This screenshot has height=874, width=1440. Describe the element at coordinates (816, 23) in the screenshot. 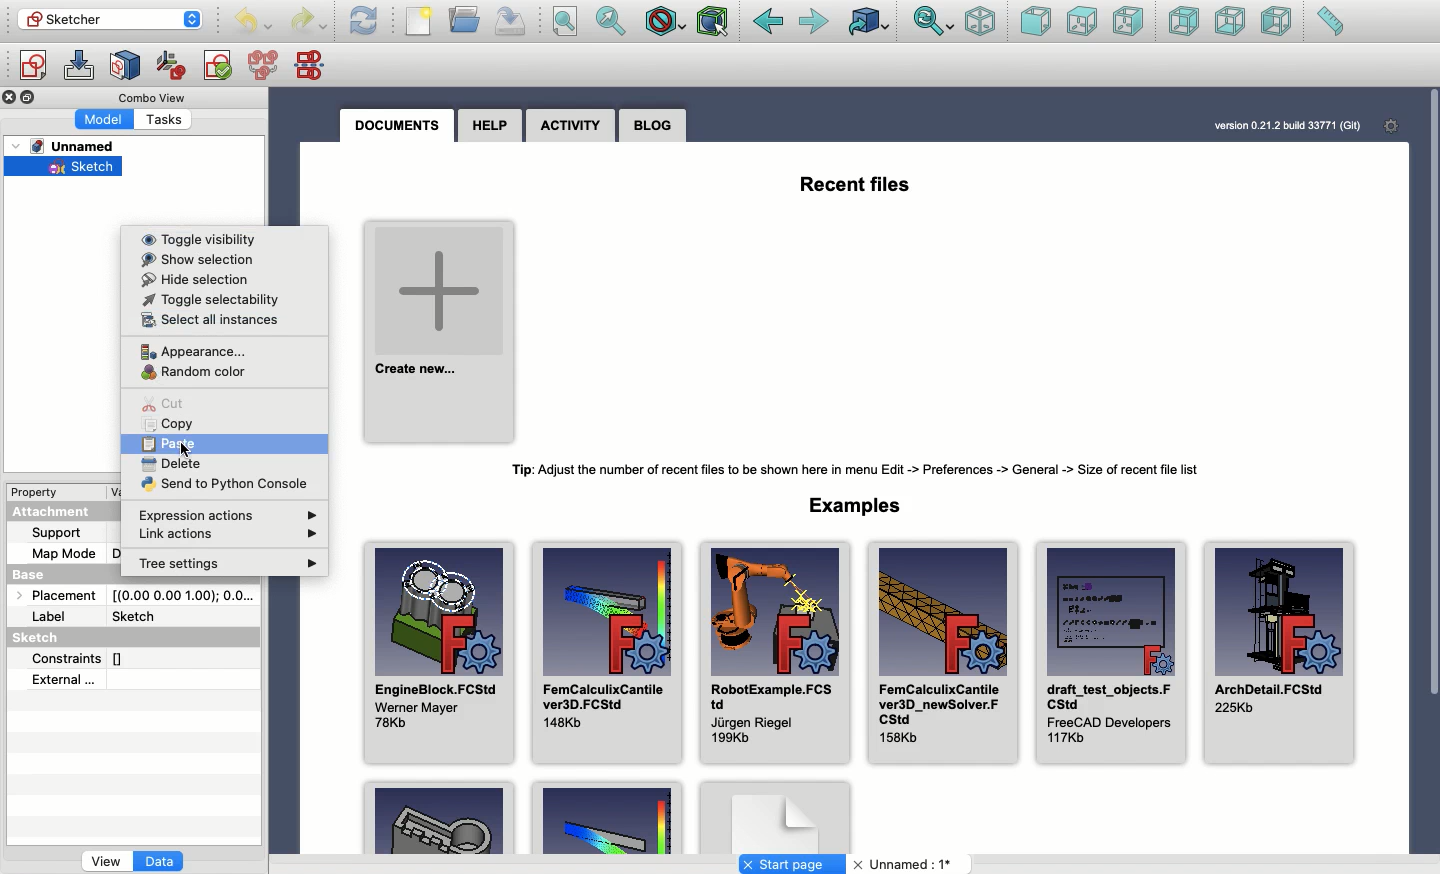

I see `Forward` at that location.